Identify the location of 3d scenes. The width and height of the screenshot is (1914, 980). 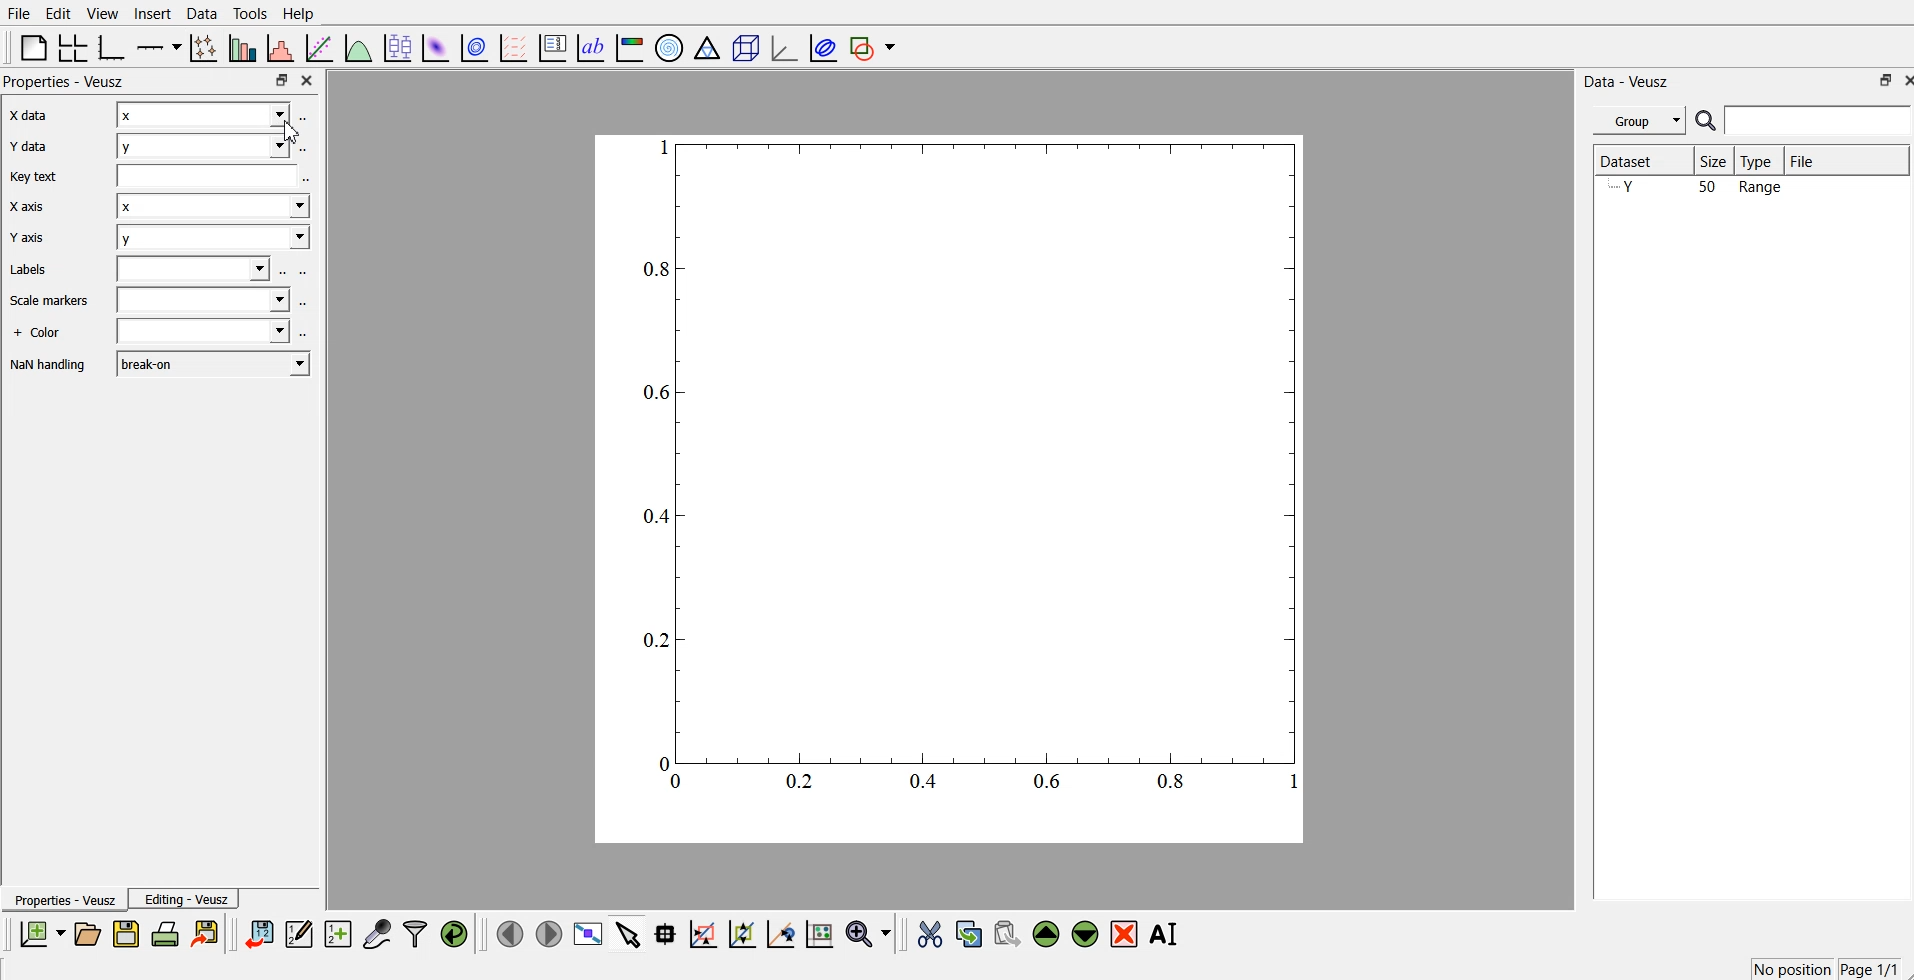
(743, 44).